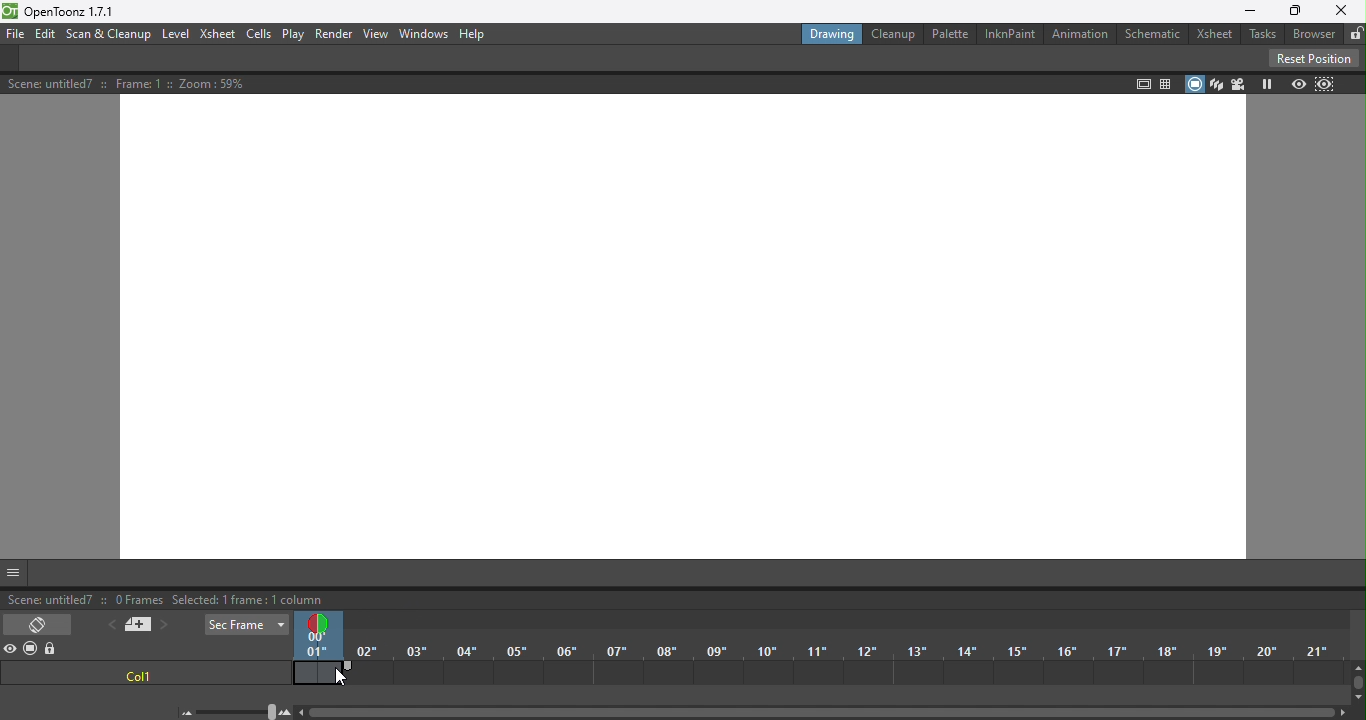 The image size is (1366, 720). I want to click on Current frame, so click(320, 648).